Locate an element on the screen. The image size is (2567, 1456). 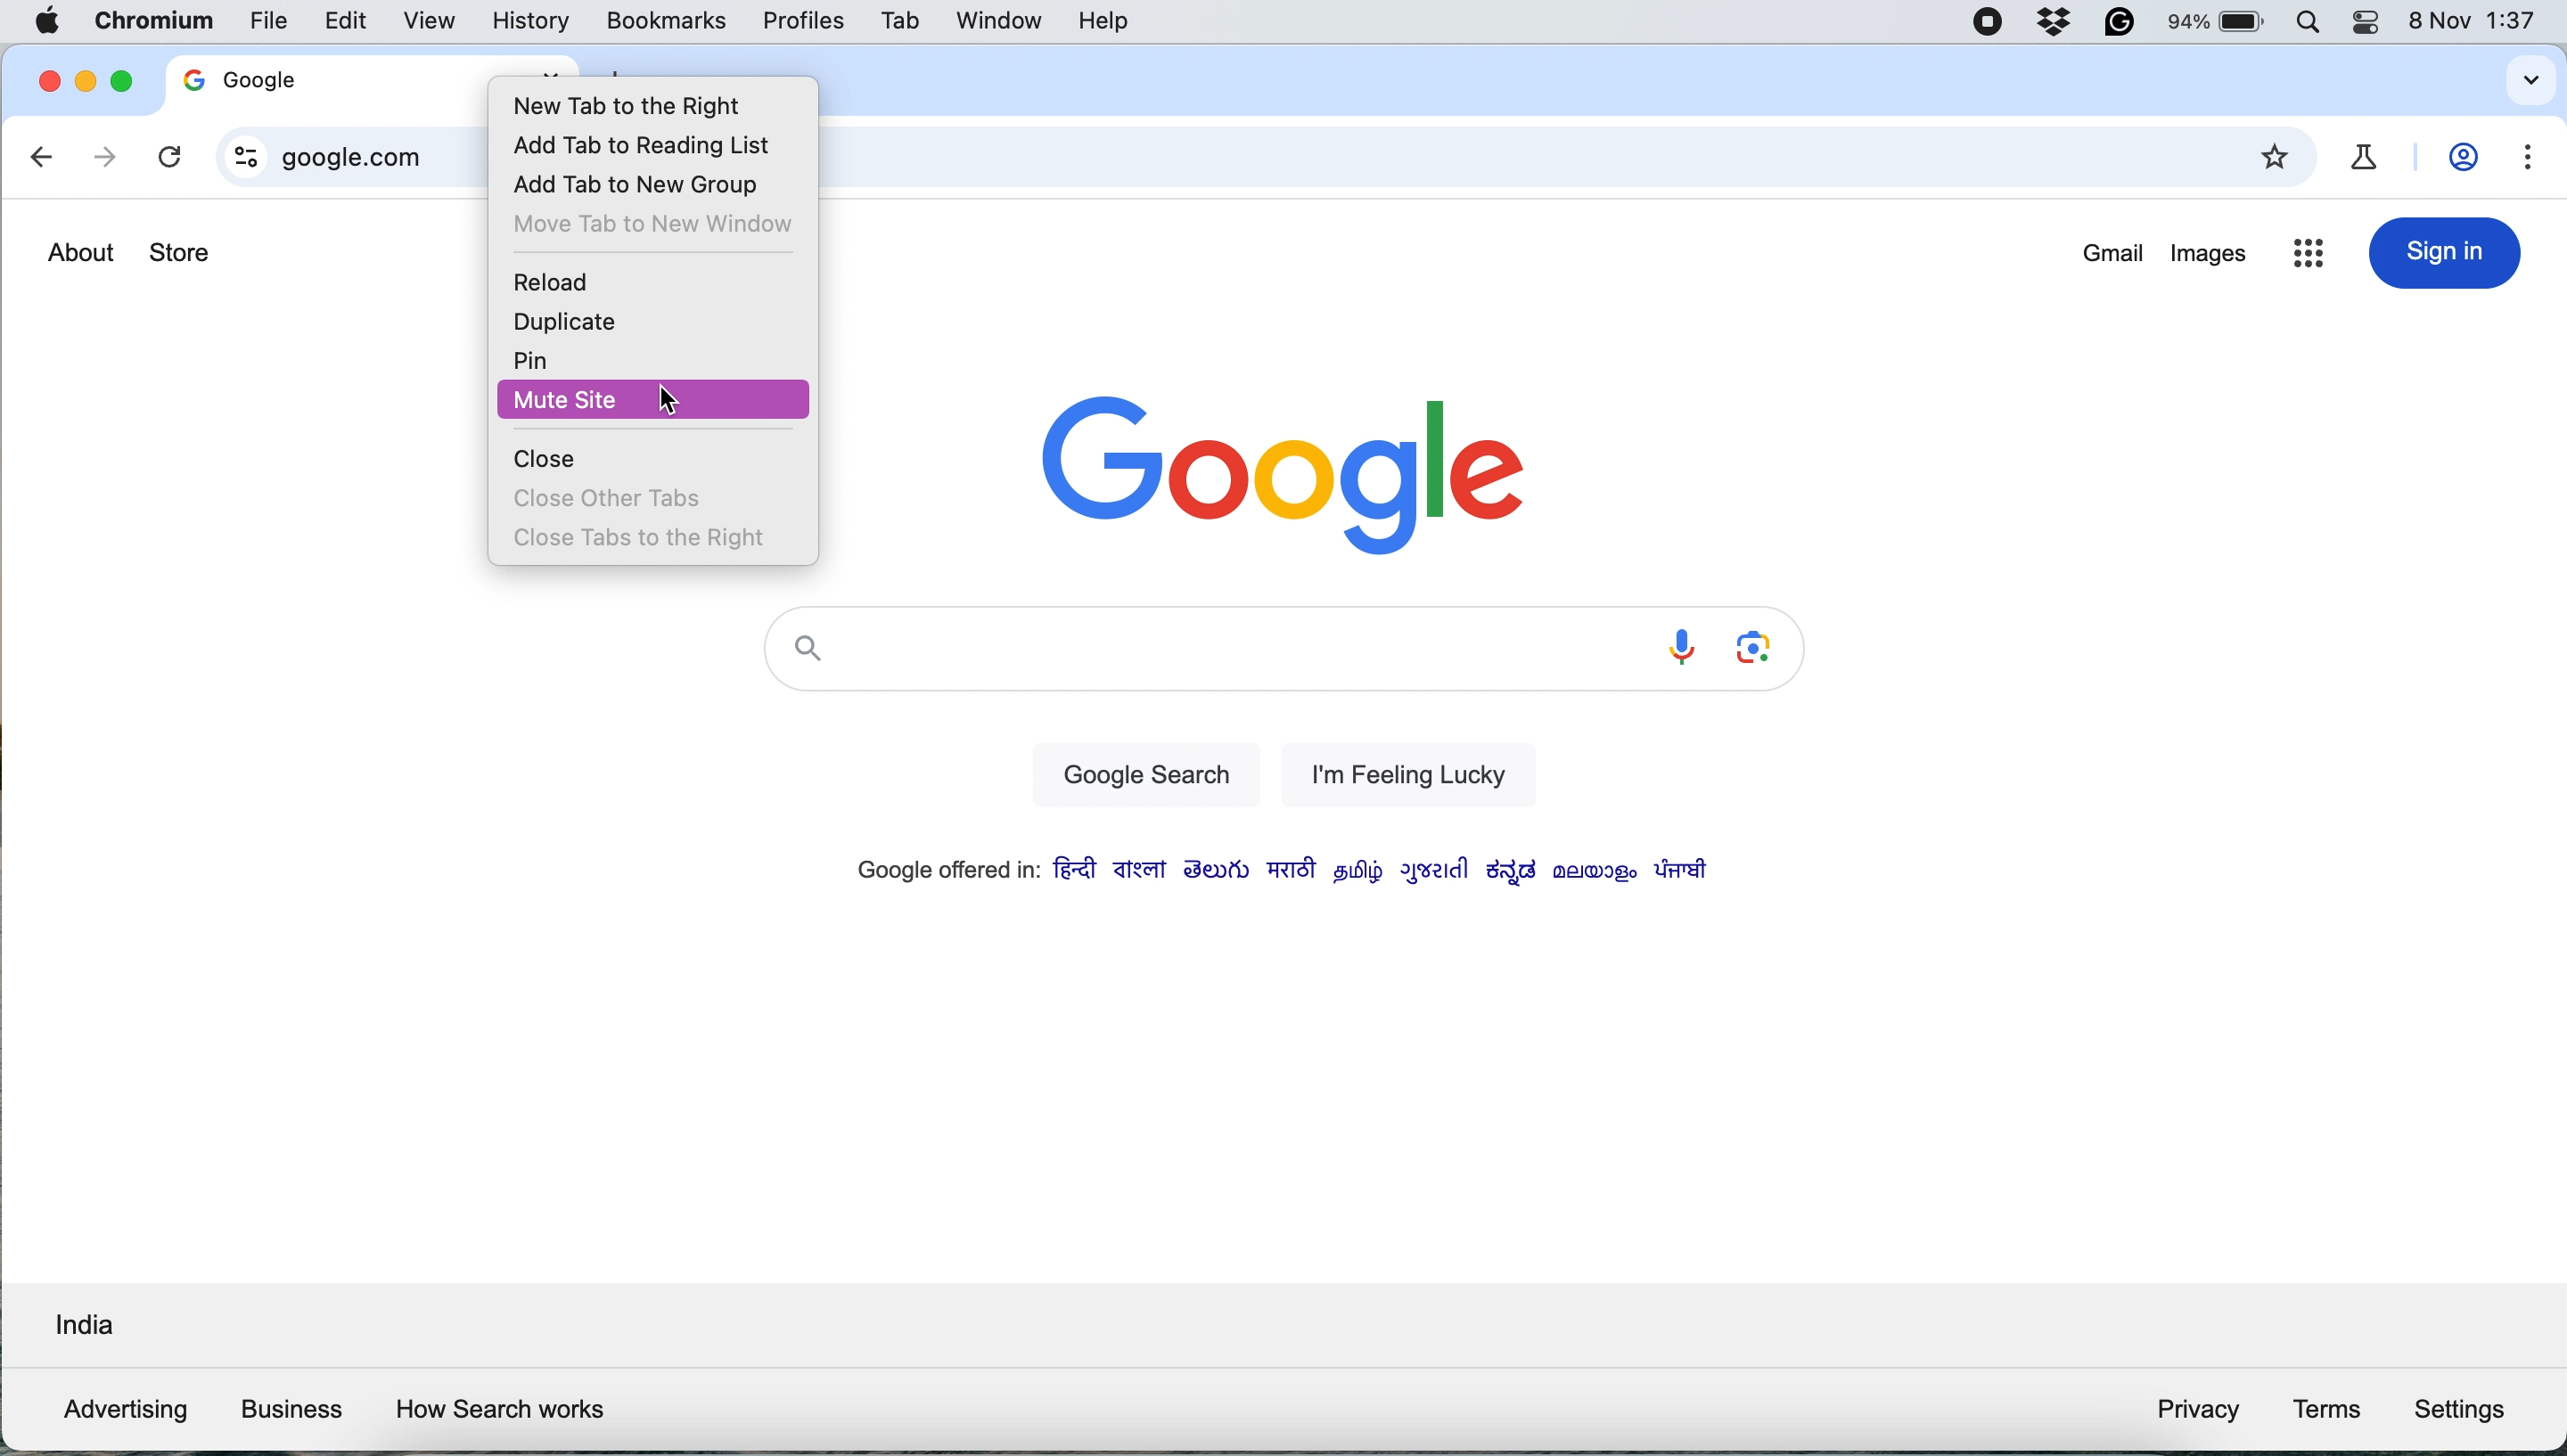
maximise is located at coordinates (117, 81).